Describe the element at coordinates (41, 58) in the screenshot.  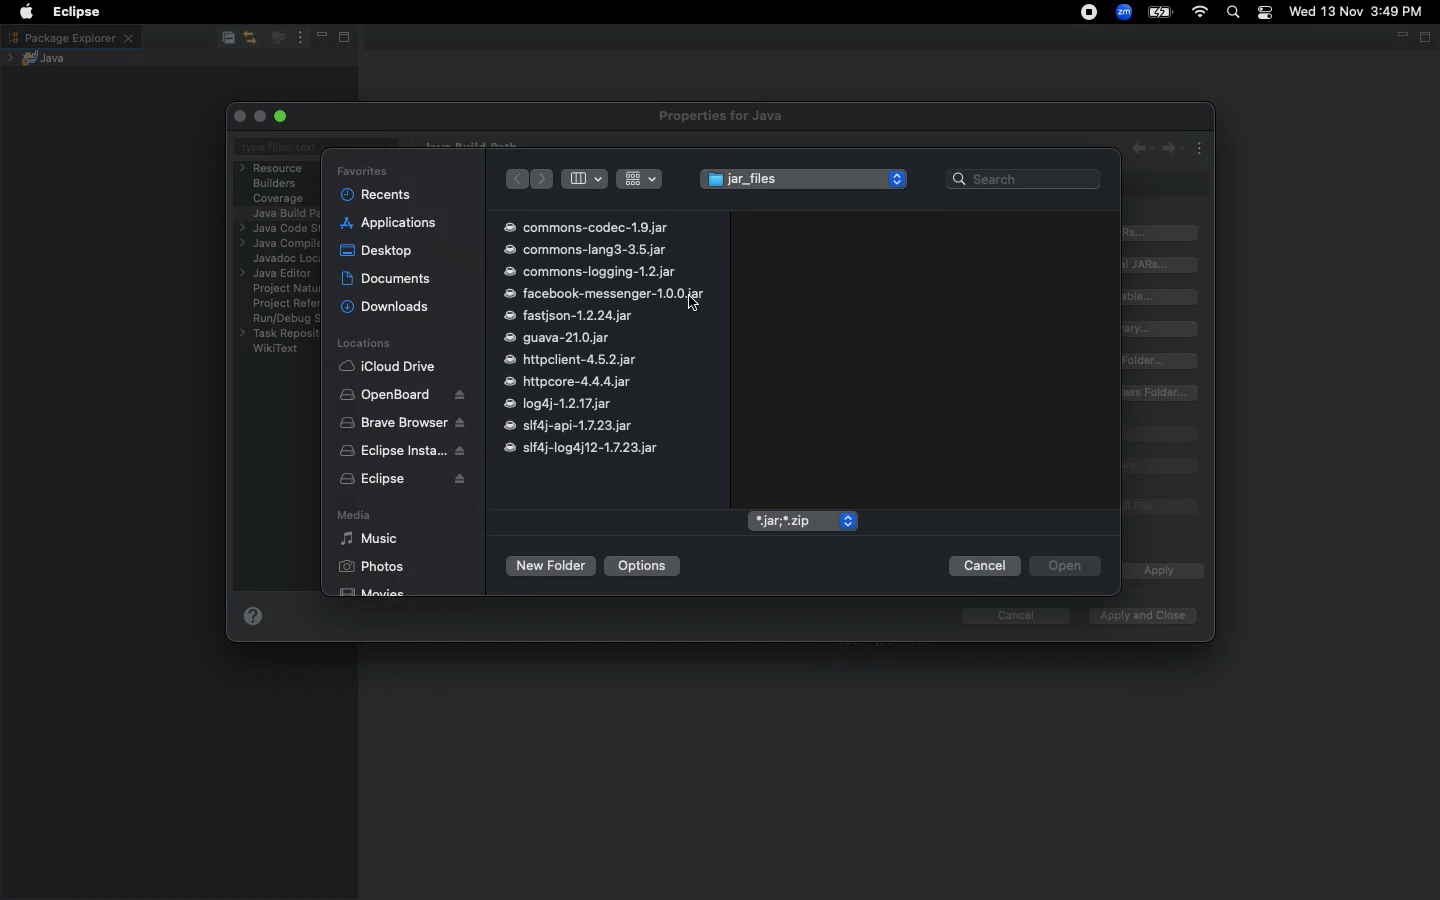
I see `Java project` at that location.